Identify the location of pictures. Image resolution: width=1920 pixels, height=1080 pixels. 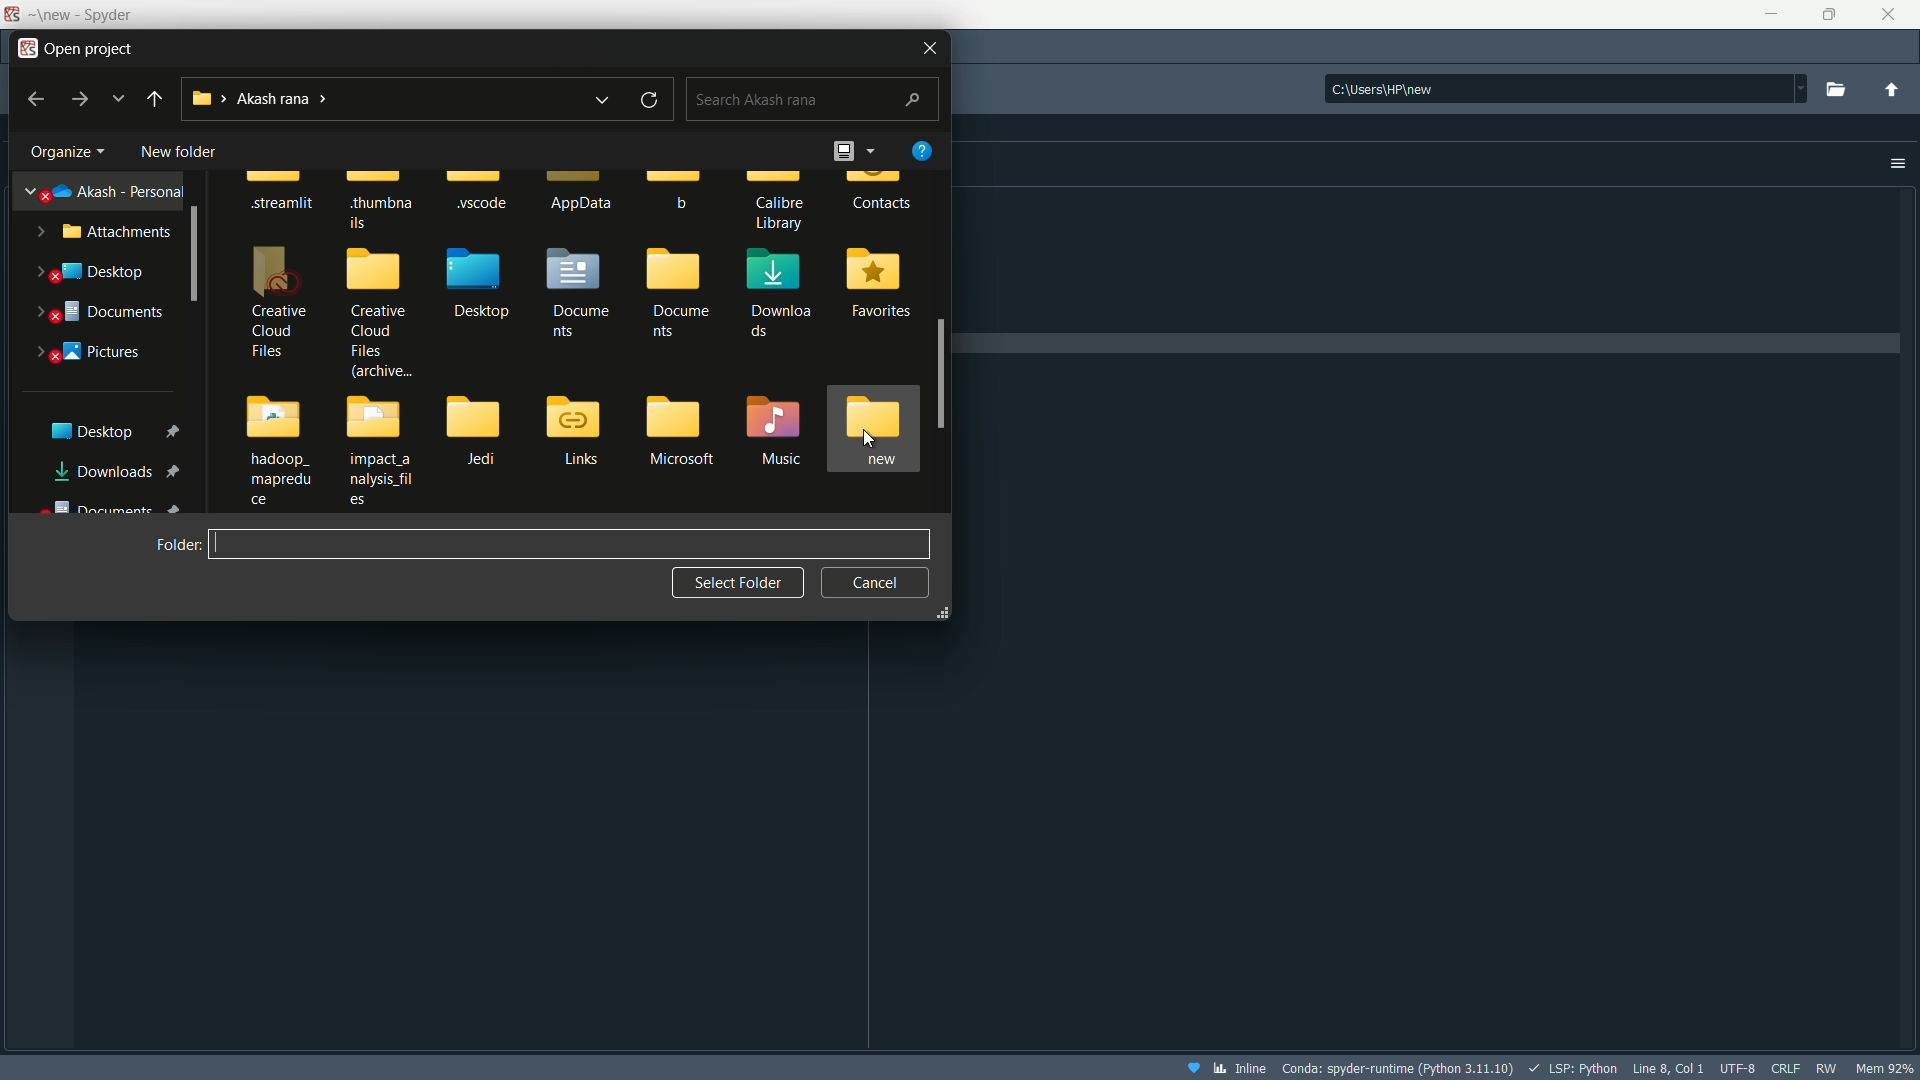
(95, 352).